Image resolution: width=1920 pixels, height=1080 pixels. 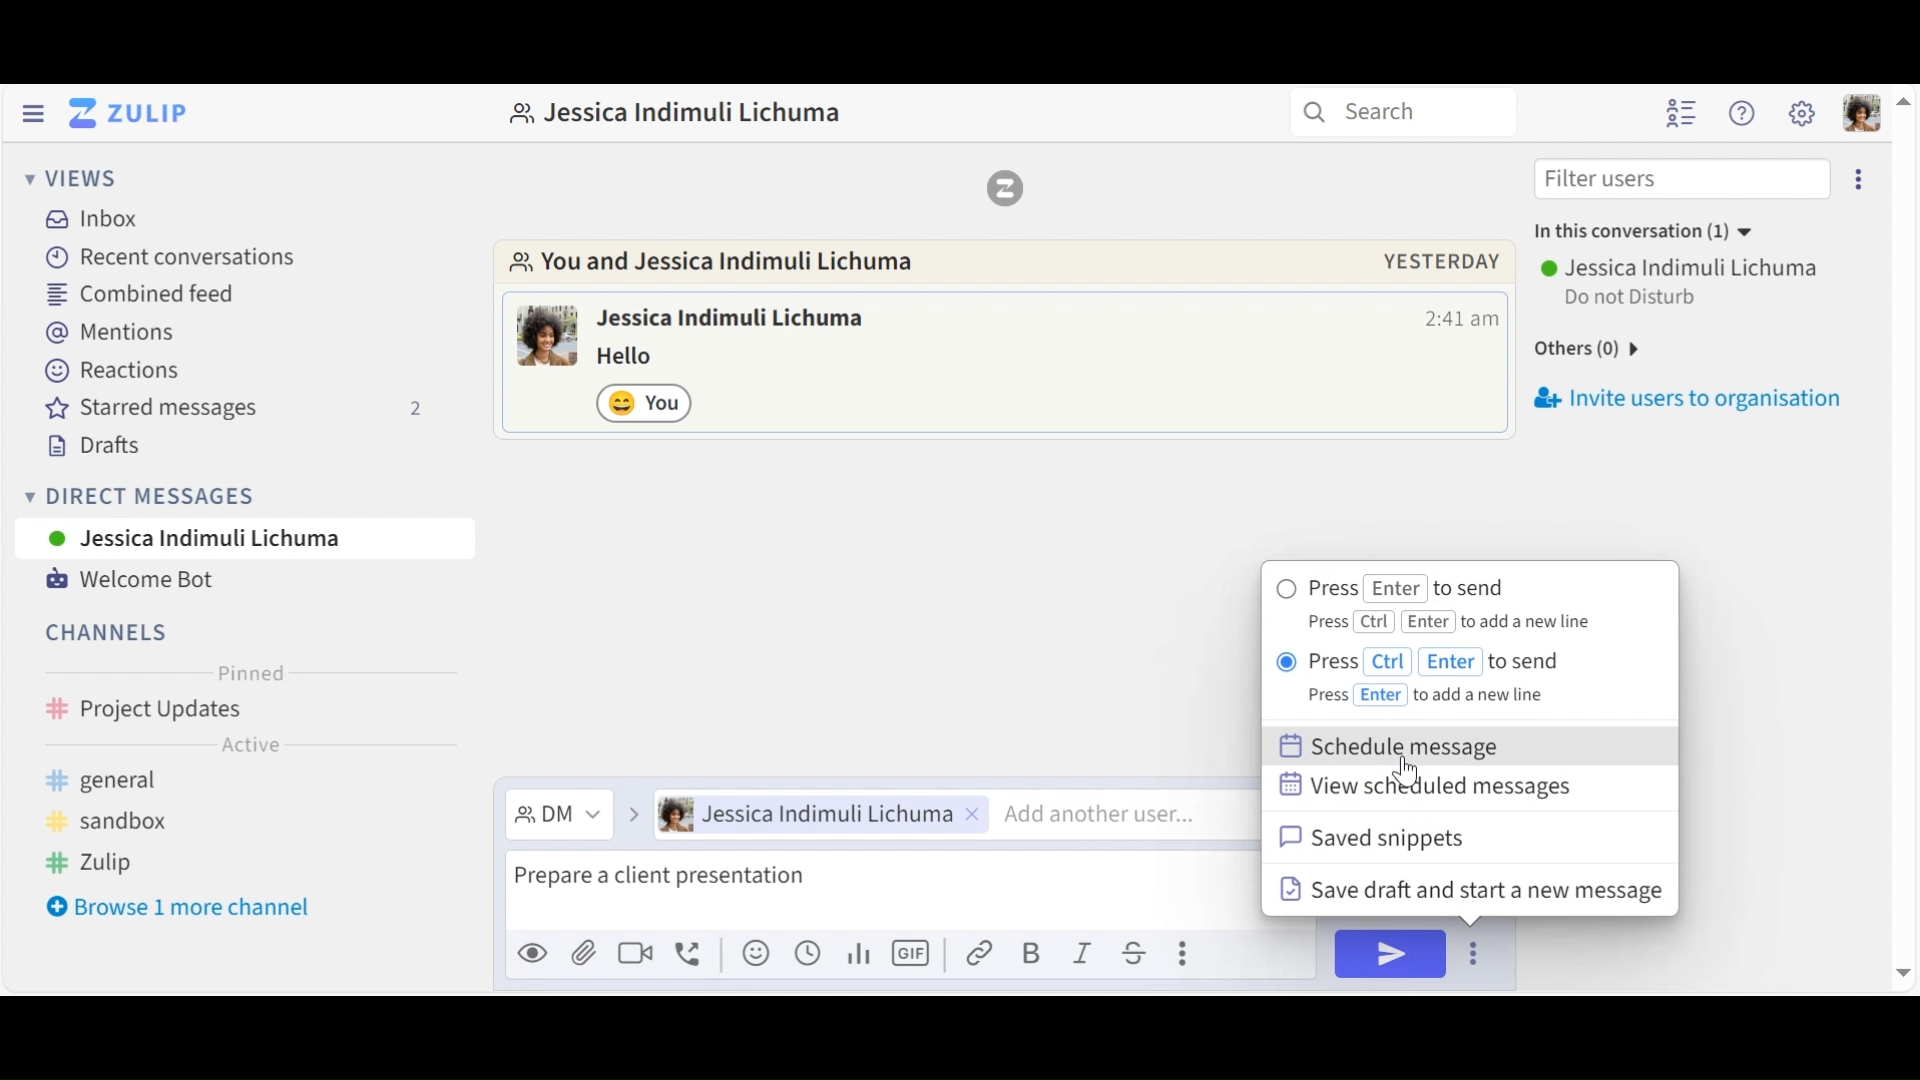 I want to click on Messages, so click(x=639, y=357).